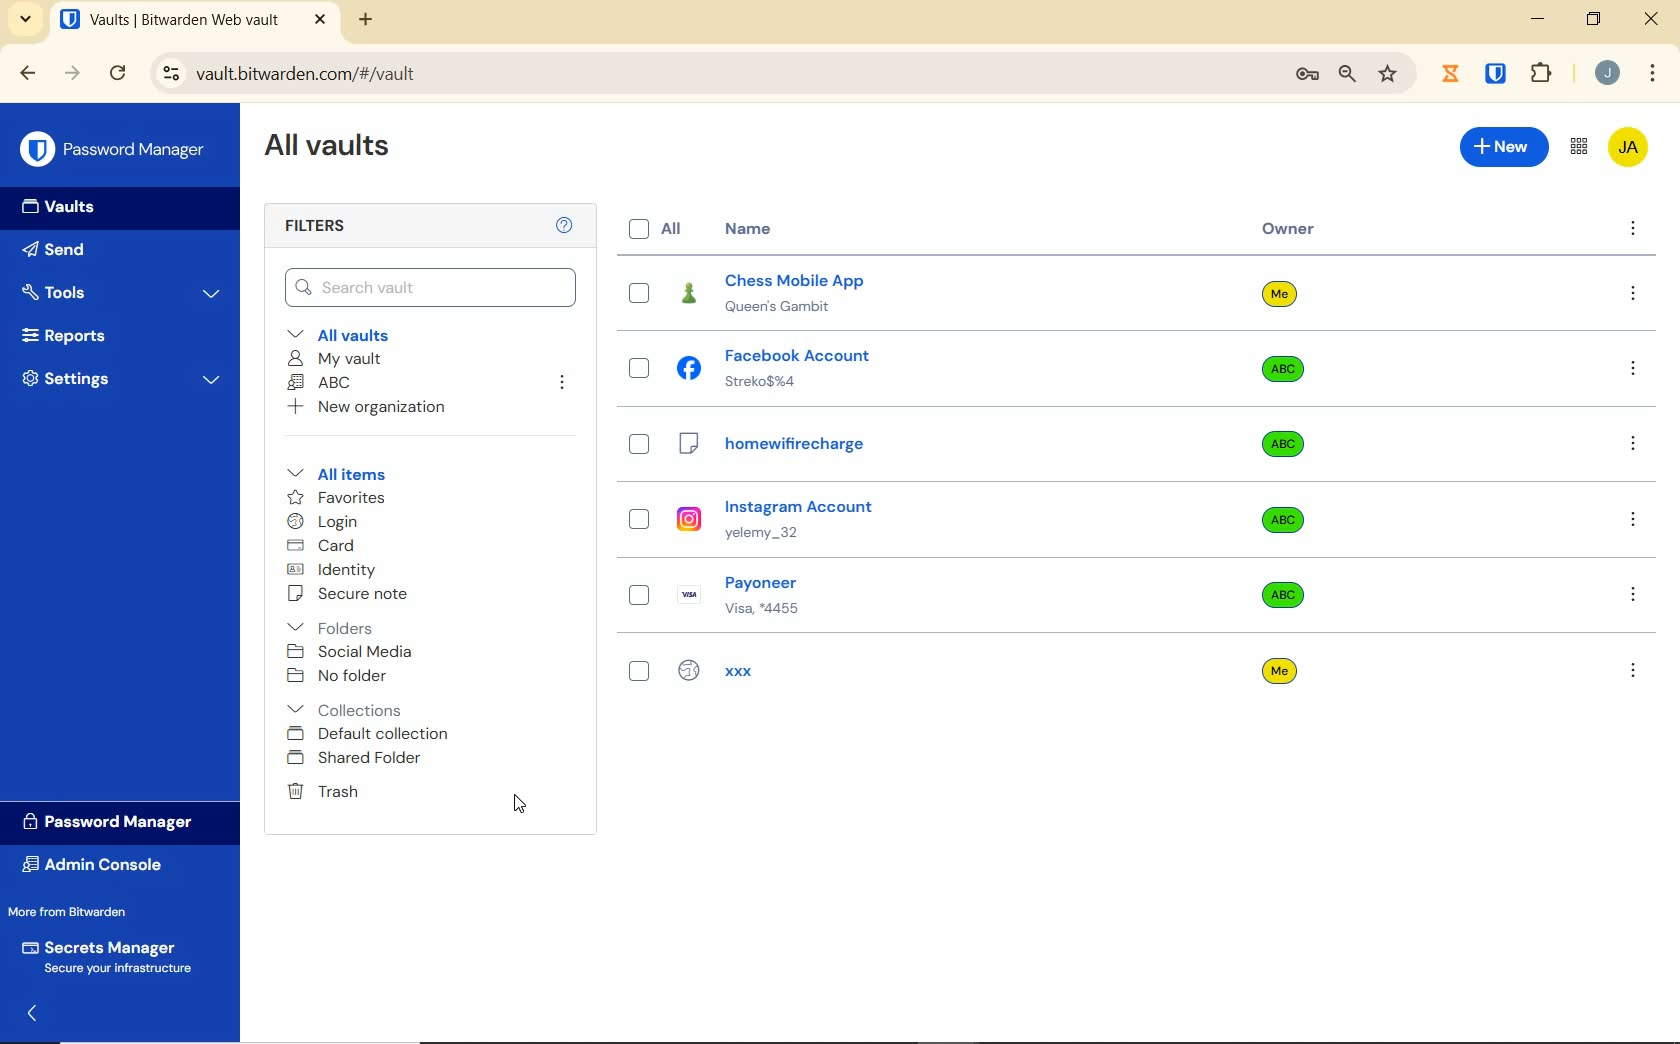  Describe the element at coordinates (1630, 149) in the screenshot. I see `Bitwarden Account` at that location.